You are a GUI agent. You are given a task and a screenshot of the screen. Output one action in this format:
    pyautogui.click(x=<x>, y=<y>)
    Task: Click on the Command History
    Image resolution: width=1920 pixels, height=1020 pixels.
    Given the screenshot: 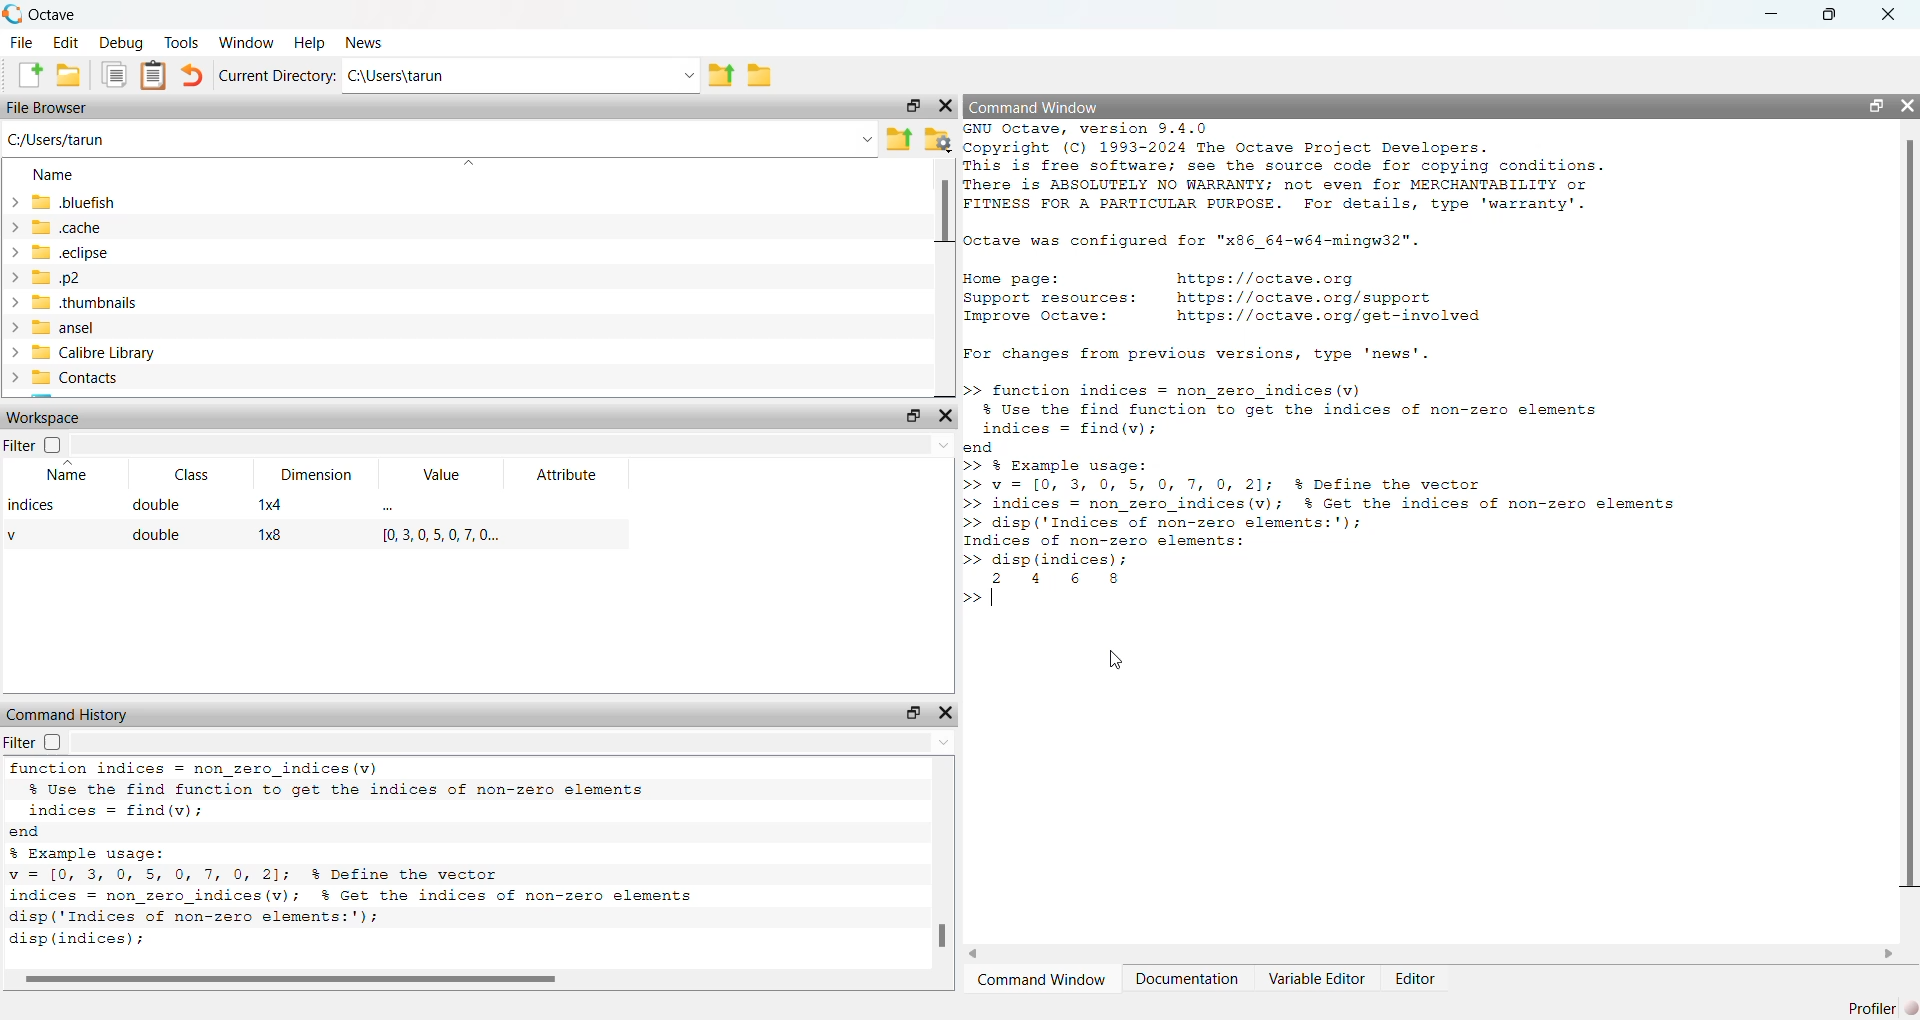 What is the action you would take?
    pyautogui.click(x=71, y=713)
    